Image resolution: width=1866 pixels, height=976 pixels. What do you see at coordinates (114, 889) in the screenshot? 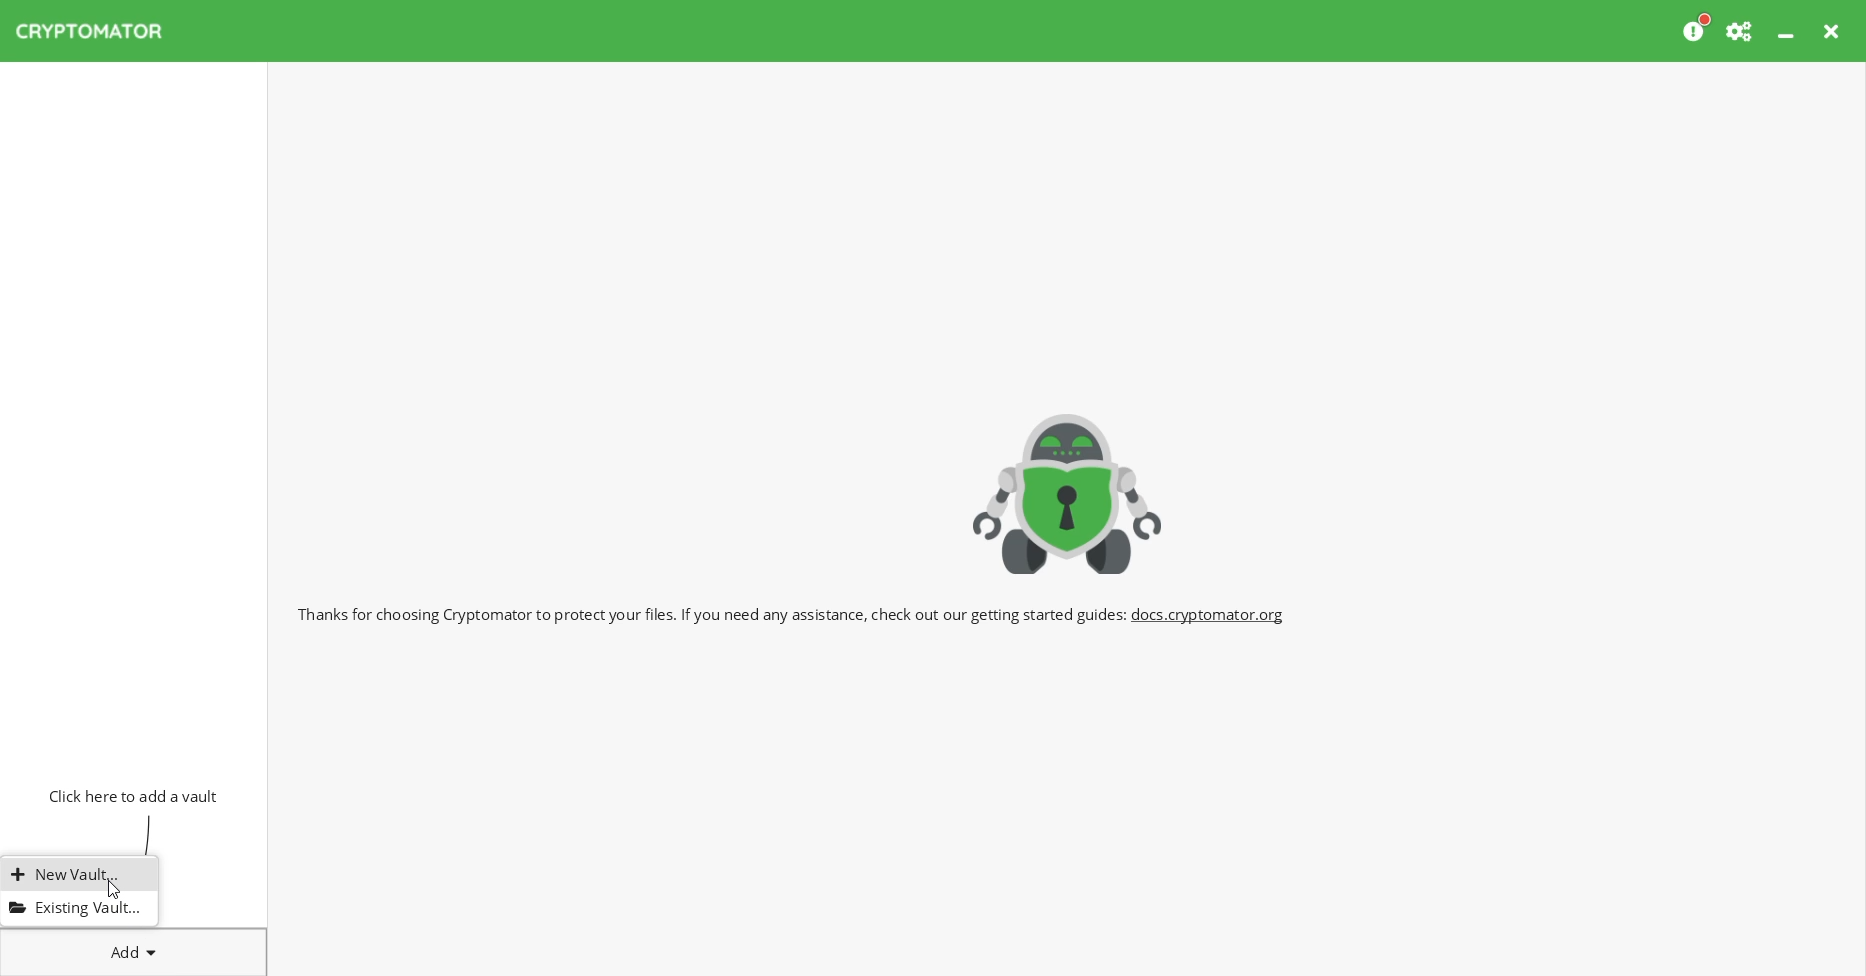
I see `Cursor` at bounding box center [114, 889].